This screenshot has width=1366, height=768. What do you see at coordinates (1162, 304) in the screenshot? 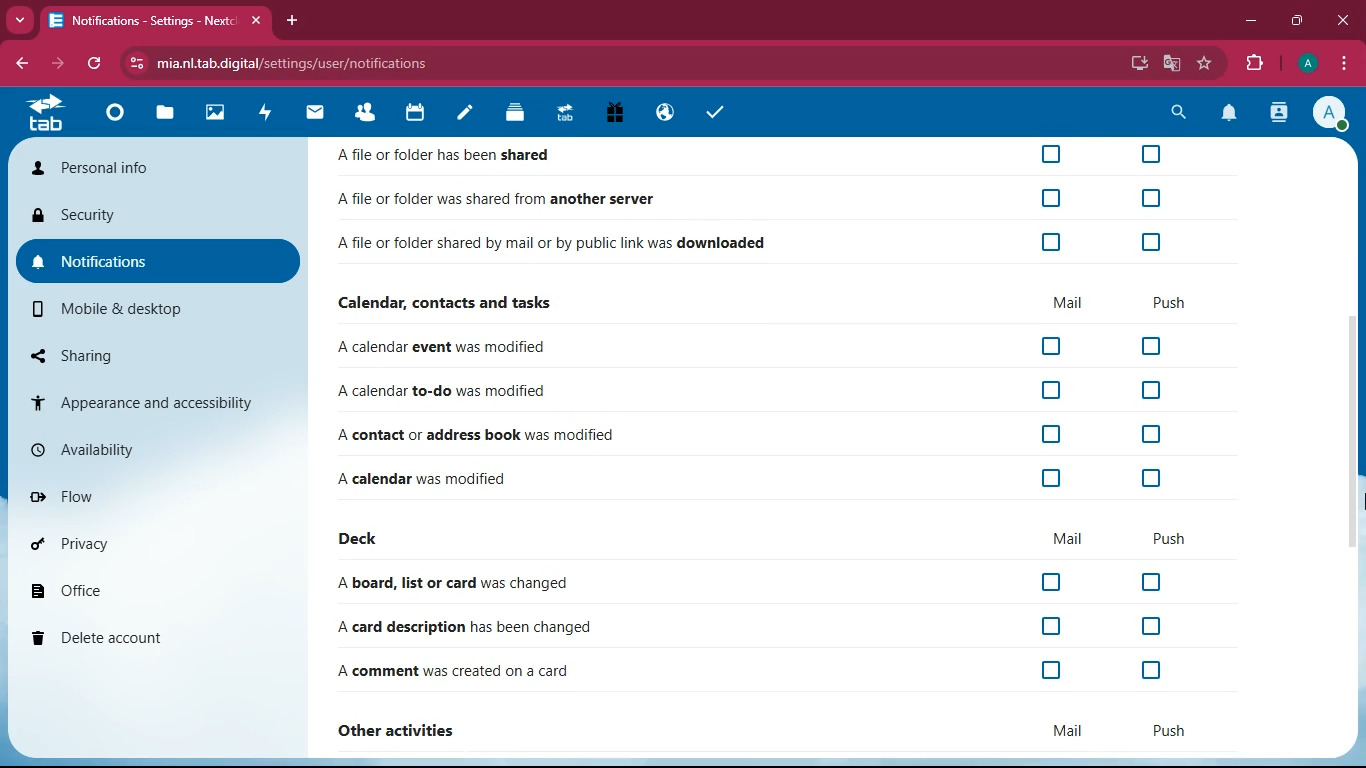
I see `push` at bounding box center [1162, 304].